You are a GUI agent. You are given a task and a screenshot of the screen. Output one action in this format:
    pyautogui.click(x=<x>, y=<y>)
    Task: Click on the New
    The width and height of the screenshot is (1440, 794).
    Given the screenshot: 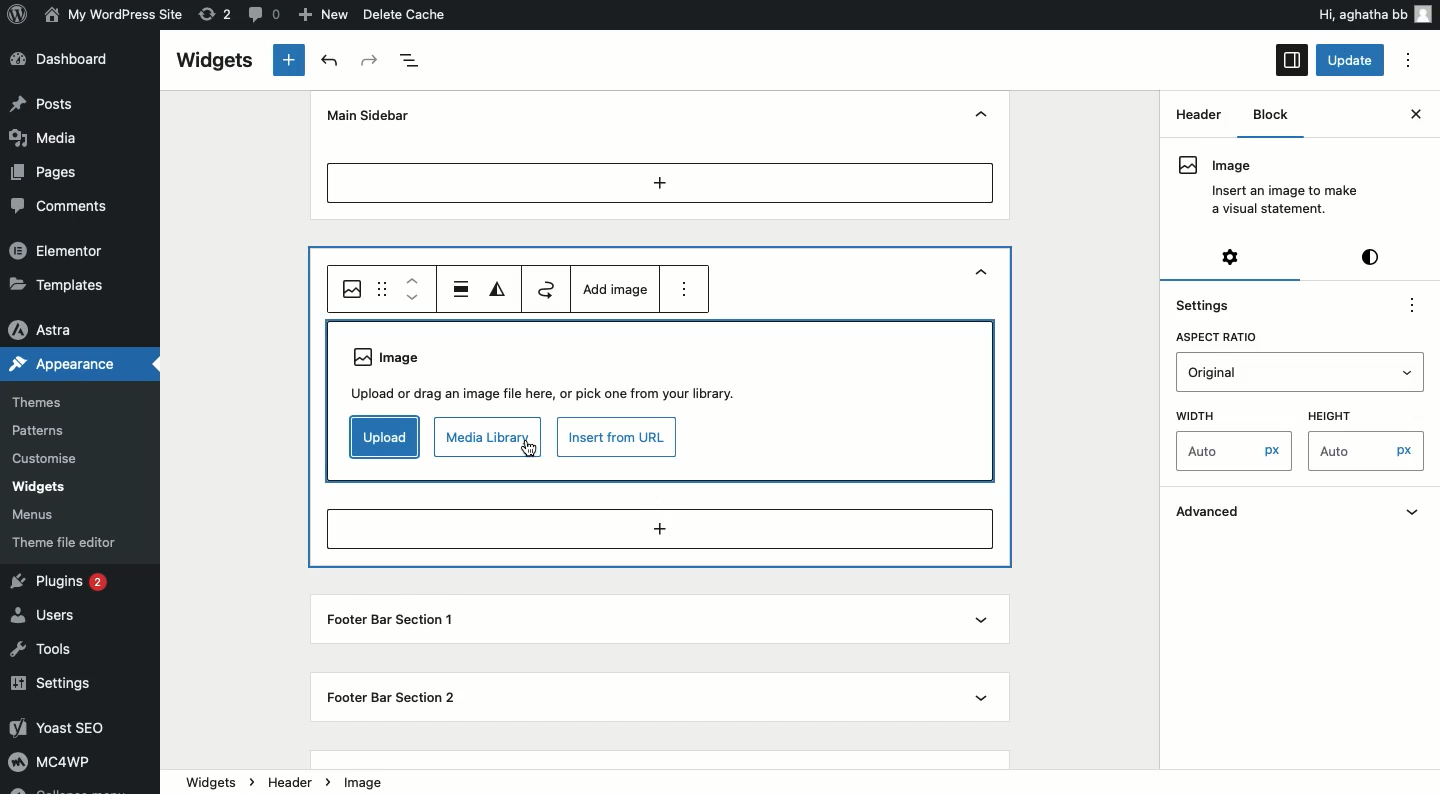 What is the action you would take?
    pyautogui.click(x=326, y=15)
    